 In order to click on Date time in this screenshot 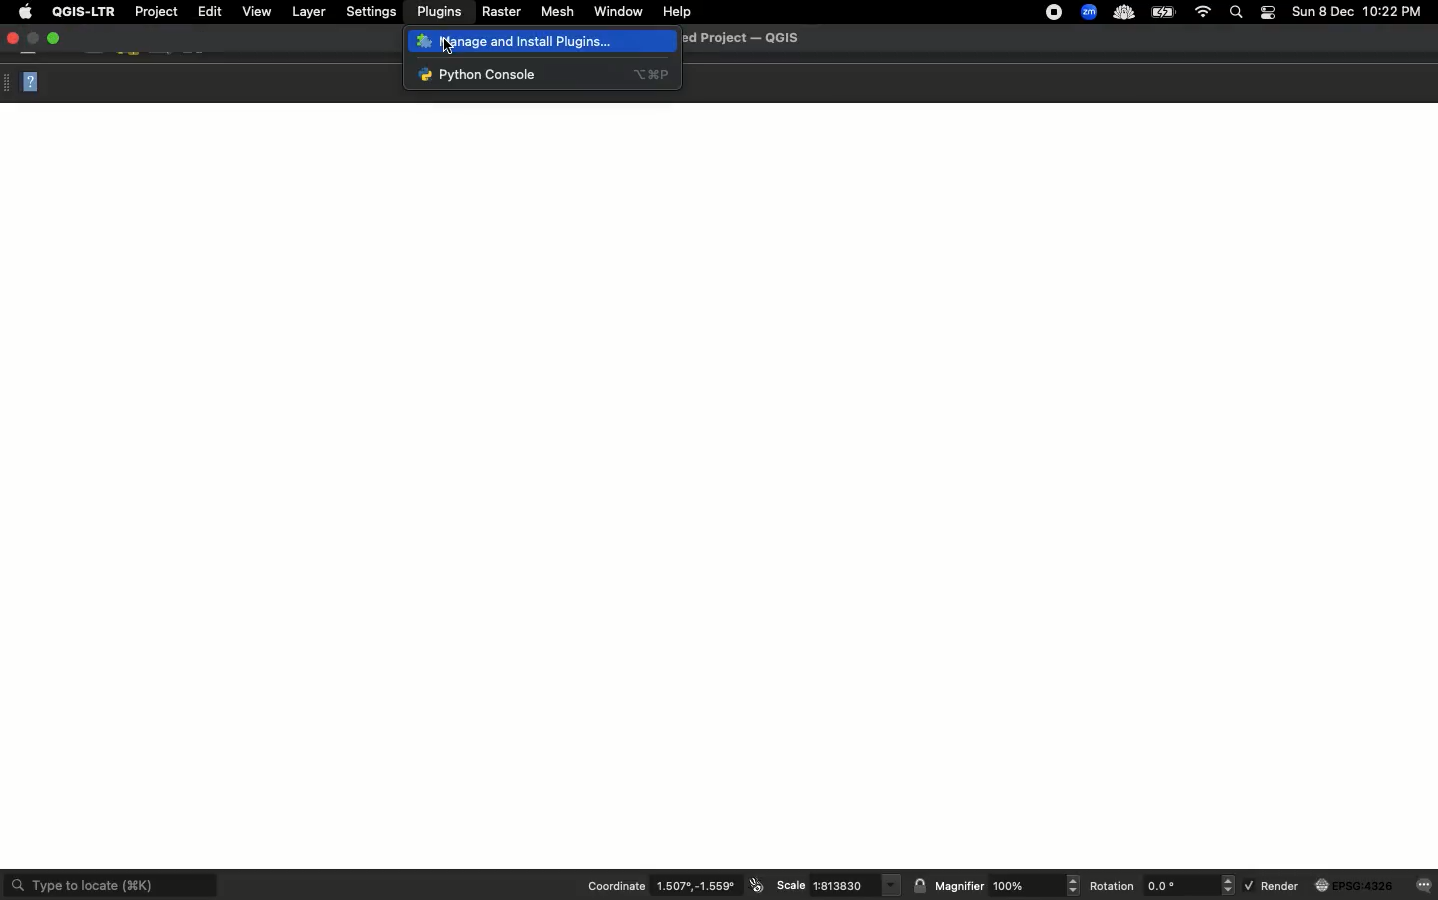, I will do `click(1358, 12)`.